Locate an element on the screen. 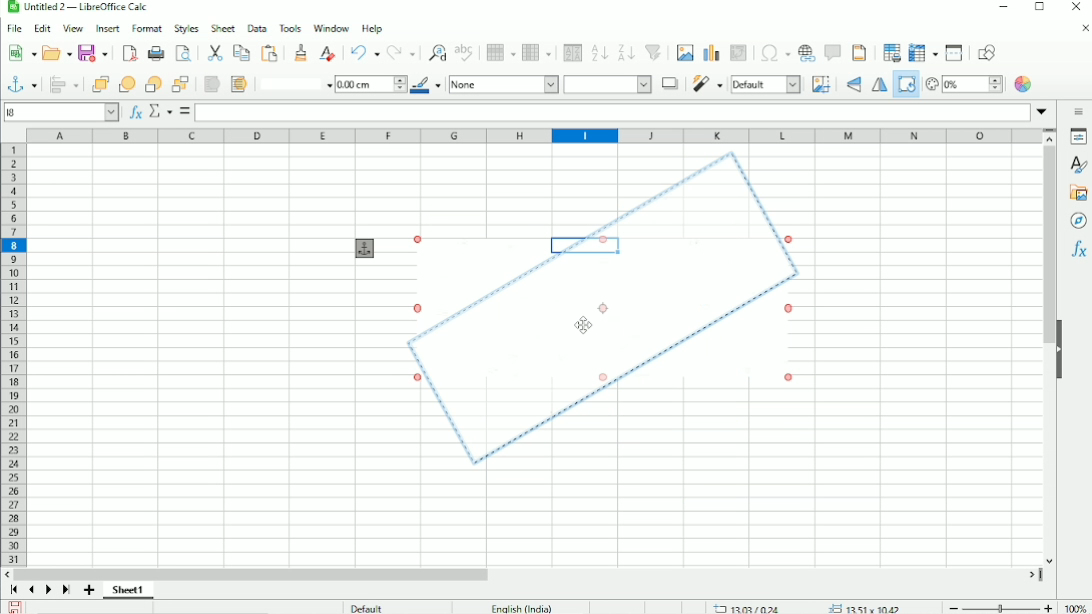 The height and width of the screenshot is (614, 1092). Sort descending is located at coordinates (626, 52).